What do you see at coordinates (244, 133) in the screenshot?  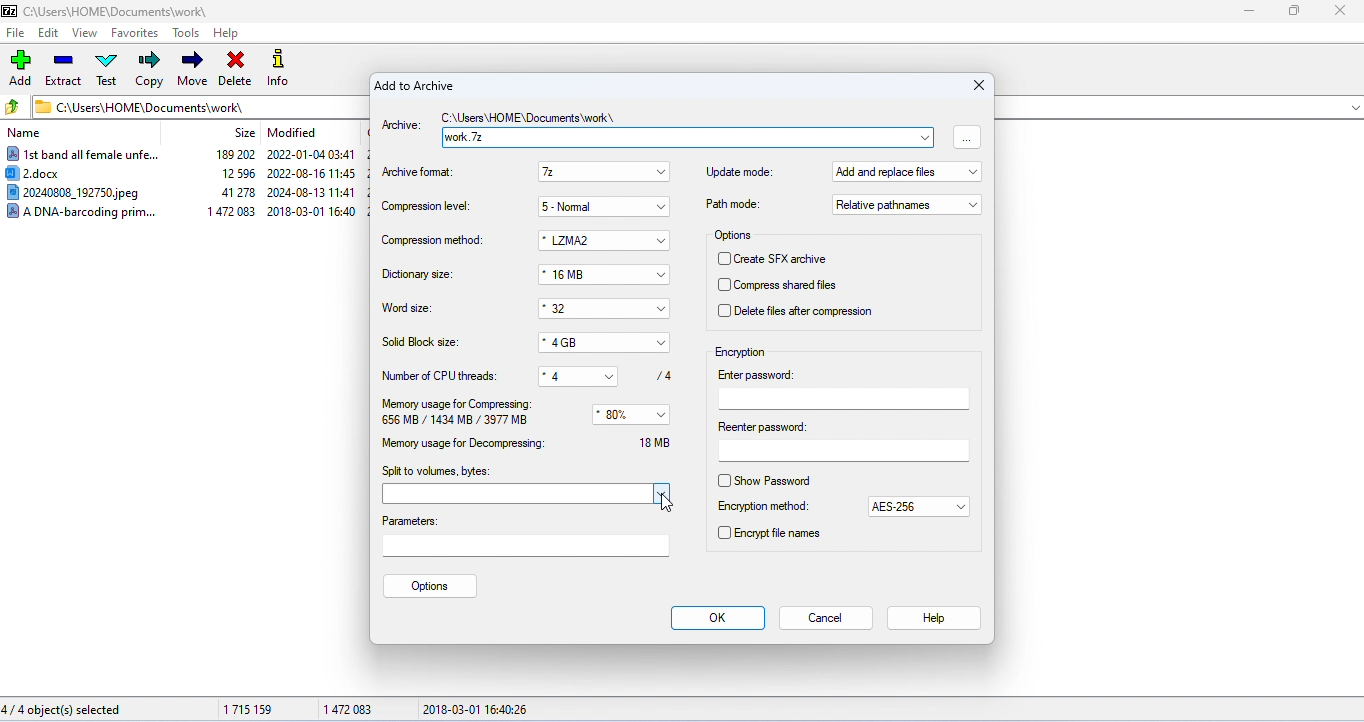 I see `size` at bounding box center [244, 133].